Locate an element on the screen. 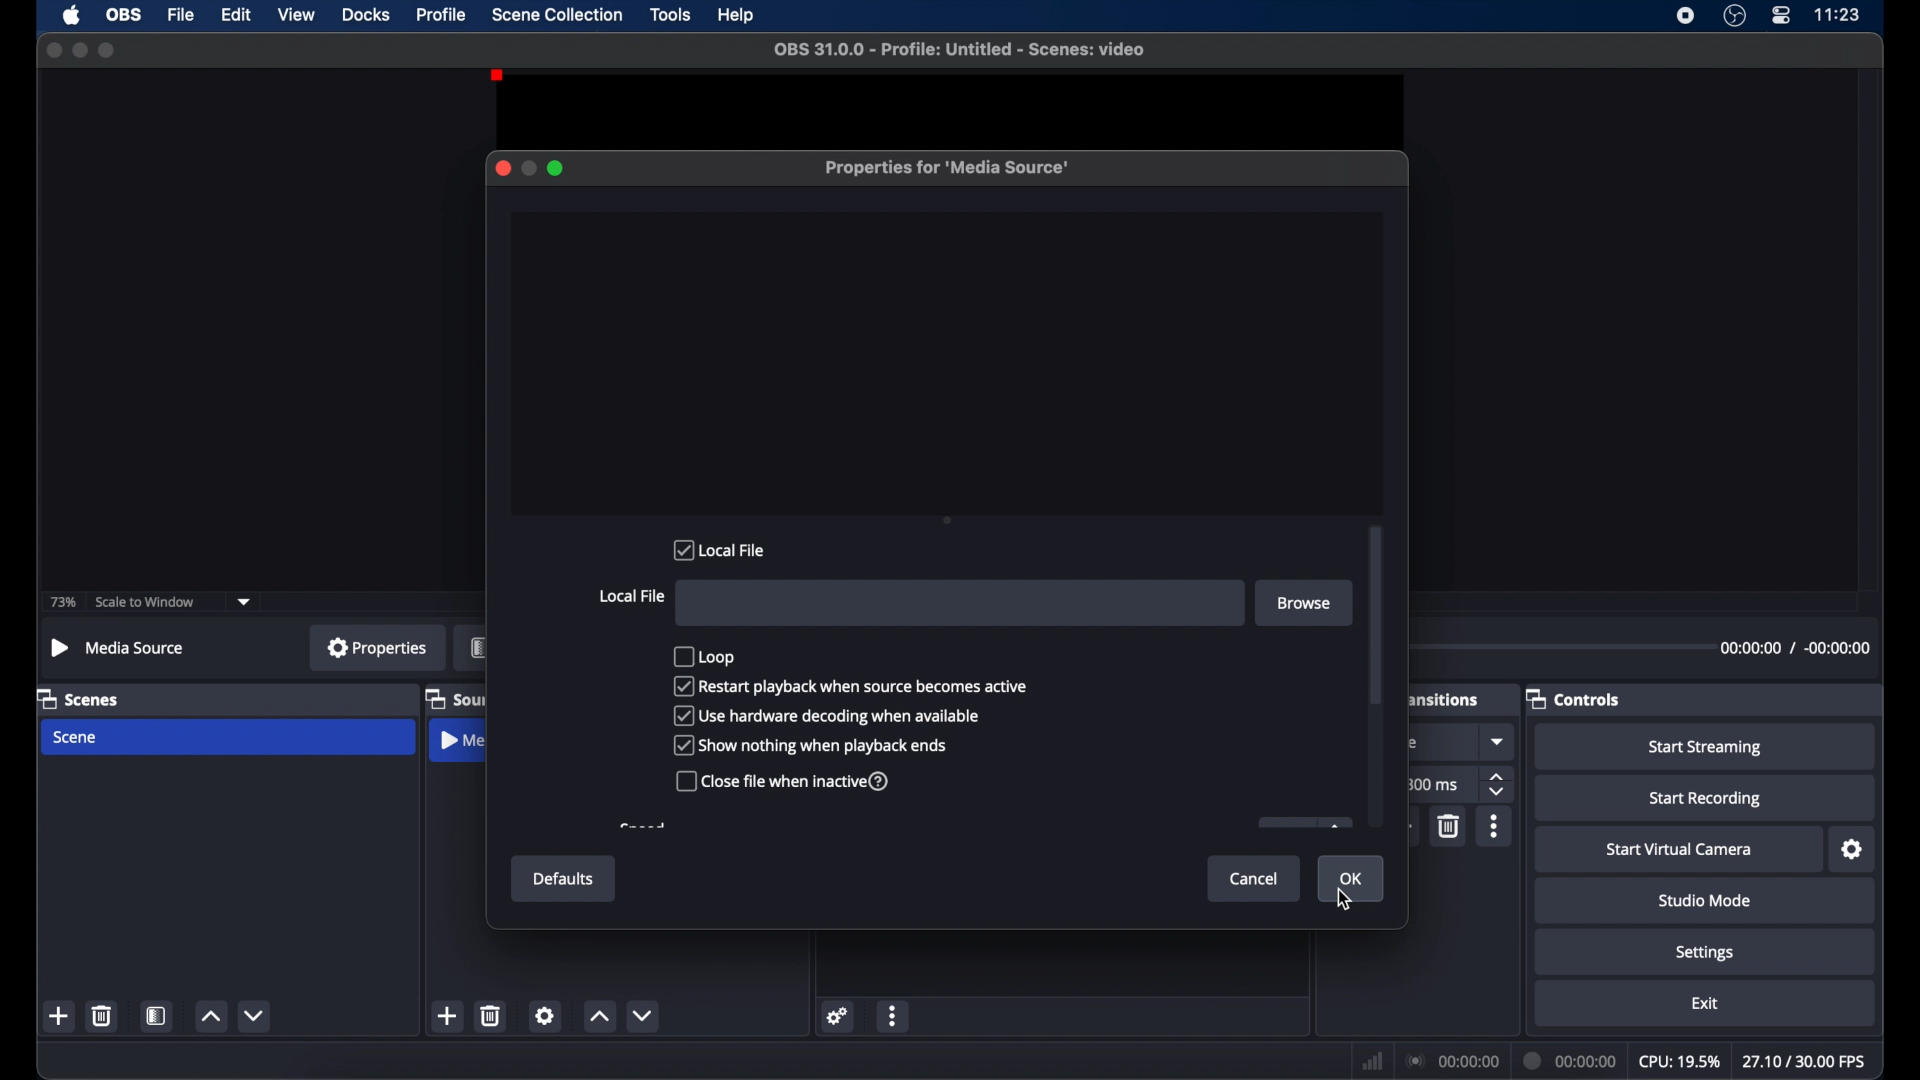  obscure text is located at coordinates (642, 826).